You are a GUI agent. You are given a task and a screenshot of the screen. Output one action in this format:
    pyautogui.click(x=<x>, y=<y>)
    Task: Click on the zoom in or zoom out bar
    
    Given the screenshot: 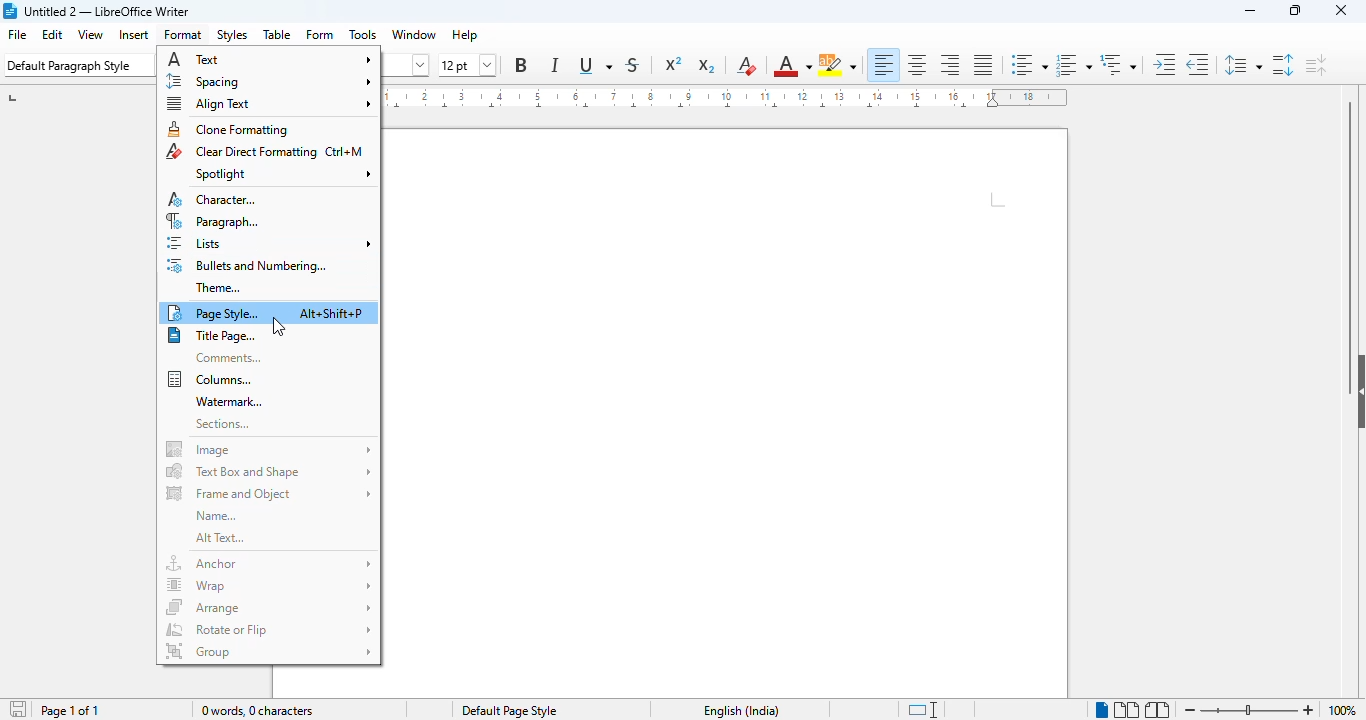 What is the action you would take?
    pyautogui.click(x=1248, y=711)
    